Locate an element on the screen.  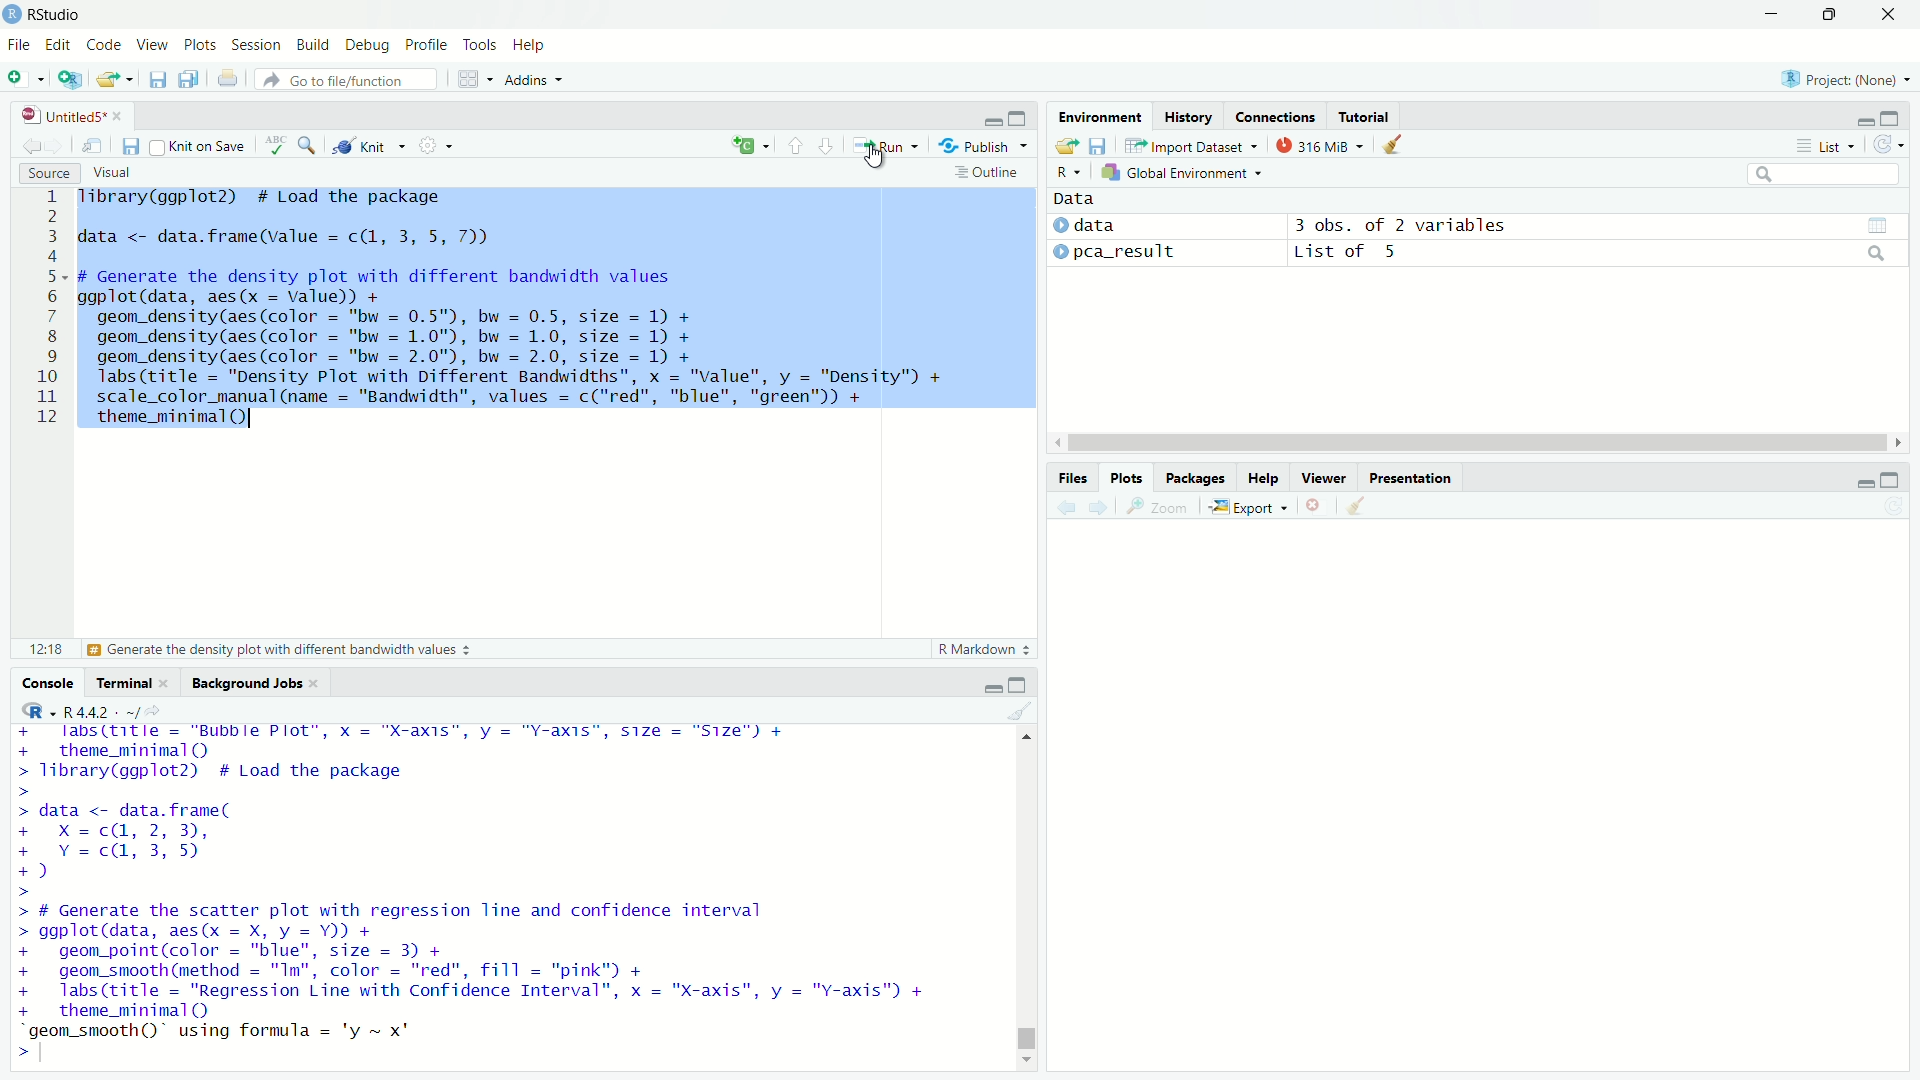
+ fabs(titlie = "Bubble Plot", Xx = "X-axis", y = "Y-axis, Size = '>1ze’) +
+ theme_minimal()

> library(ggplot2) # Load the package

>

> data <- data.frame(

+ X=cQ@, 2,3),

+ Y=c@, 3,5

+)

>

> # Generate the scatter plot with regression line and confidence interval

> ggplot(data, aes(x = X, y = Y)) +

+ geom_point(color = "blue", size = 3) +

+ geom_smooth(method = "Im", color = "red", fill = "pink") +

+ labs(title = "Regression Line with Confidence Interval", x = "X-axis", y = "Y-axis") +
+ theme_minimal()

“geom_smooth()" using formula = 'y ~ x"

>| is located at coordinates (478, 893).